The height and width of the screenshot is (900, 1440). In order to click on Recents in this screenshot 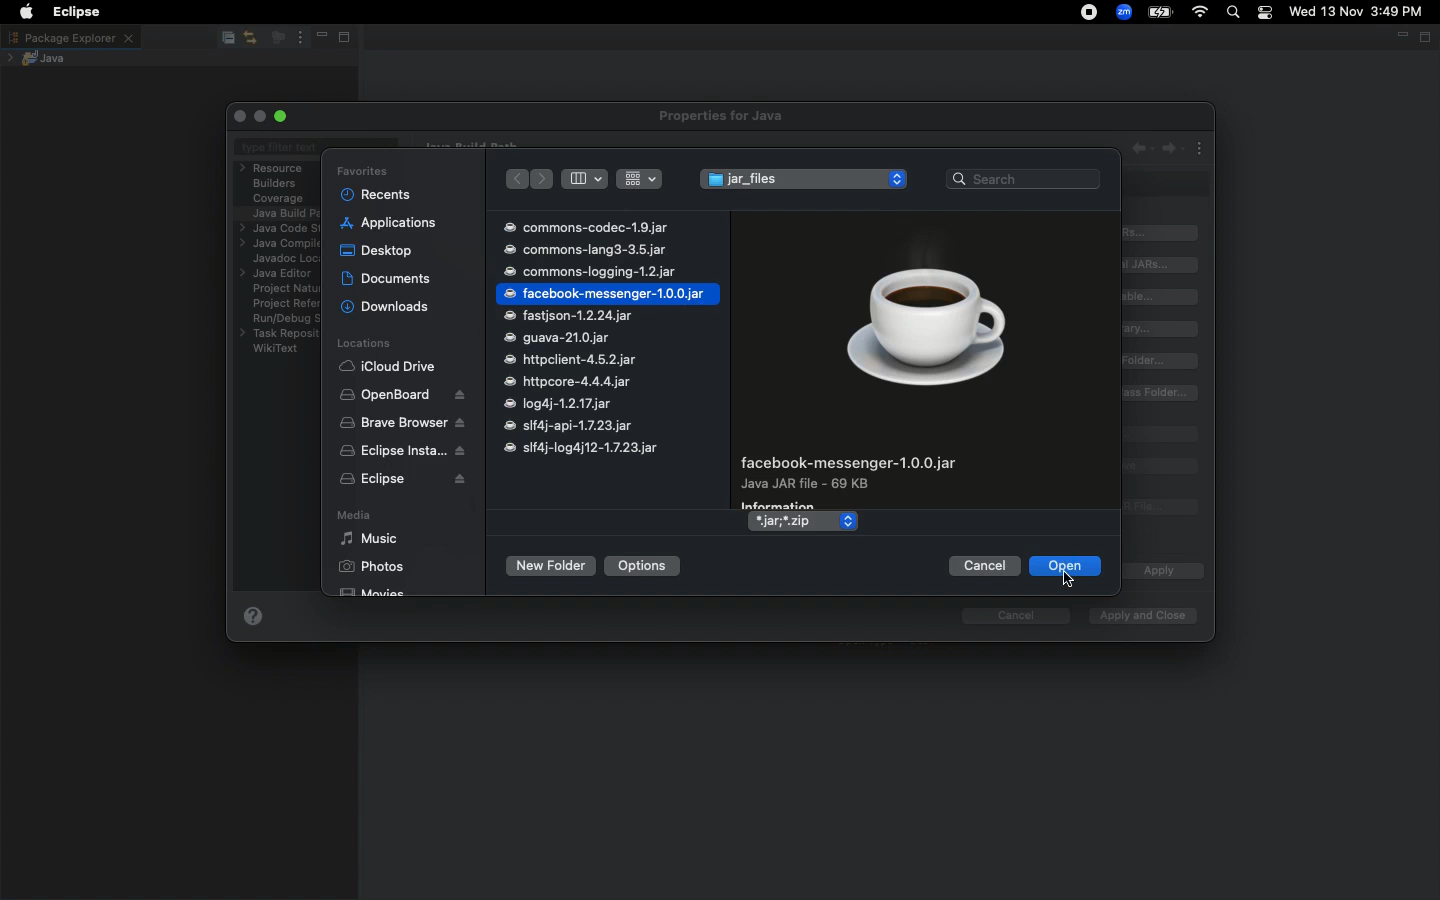, I will do `click(377, 194)`.